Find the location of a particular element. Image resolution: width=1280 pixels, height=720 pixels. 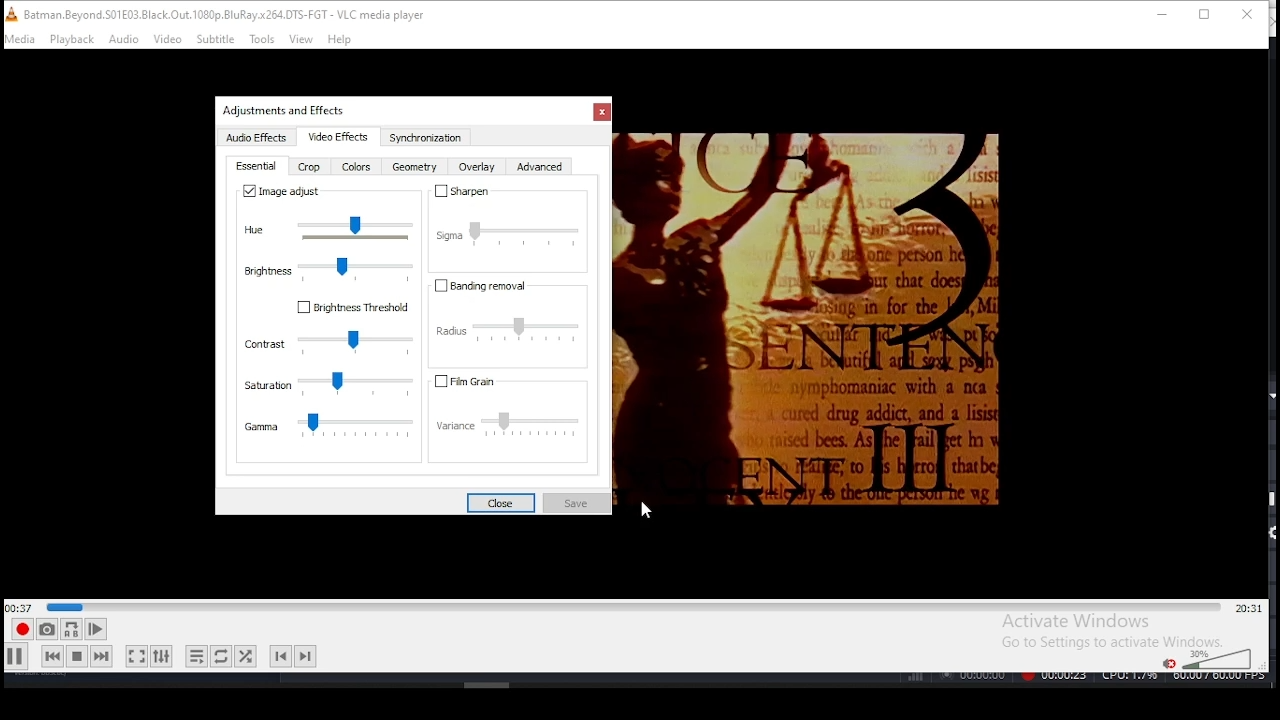

audio effects is located at coordinates (259, 139).